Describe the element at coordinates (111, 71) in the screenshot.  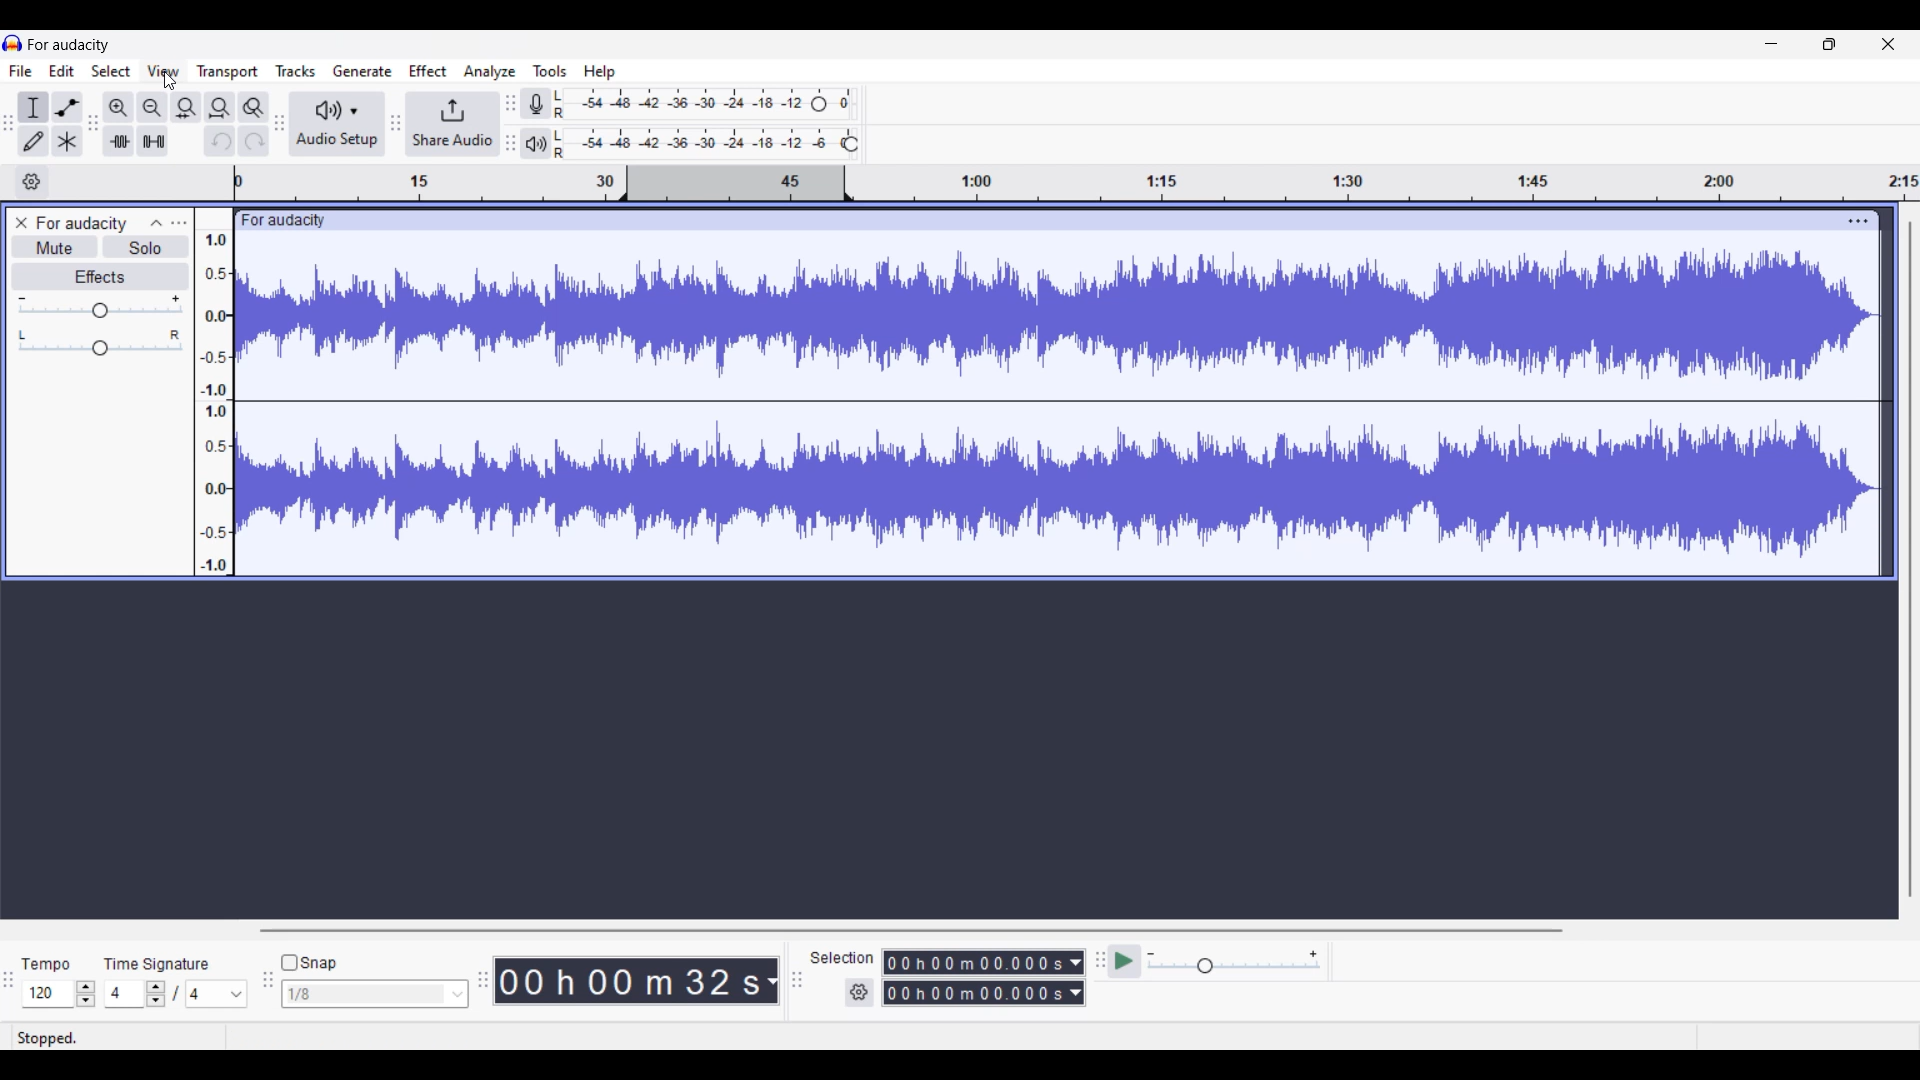
I see `Select menu` at that location.